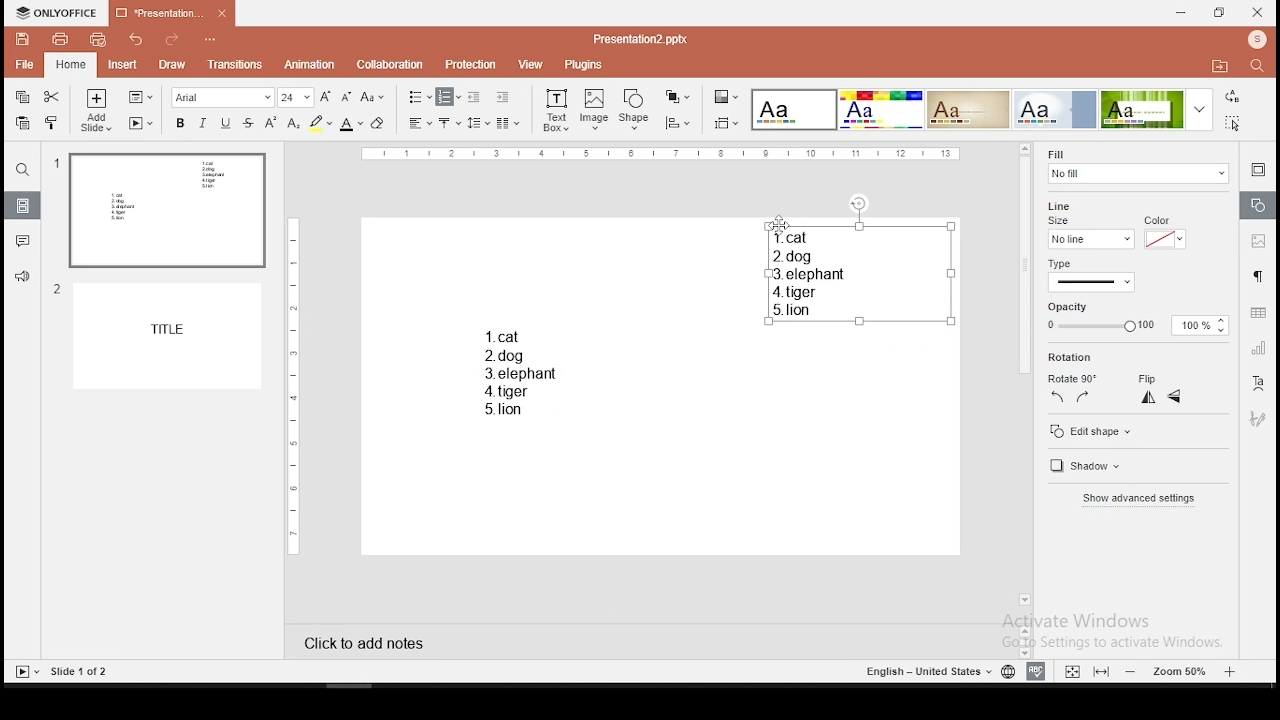 The height and width of the screenshot is (720, 1280). Describe the element at coordinates (248, 123) in the screenshot. I see `strikethrough` at that location.